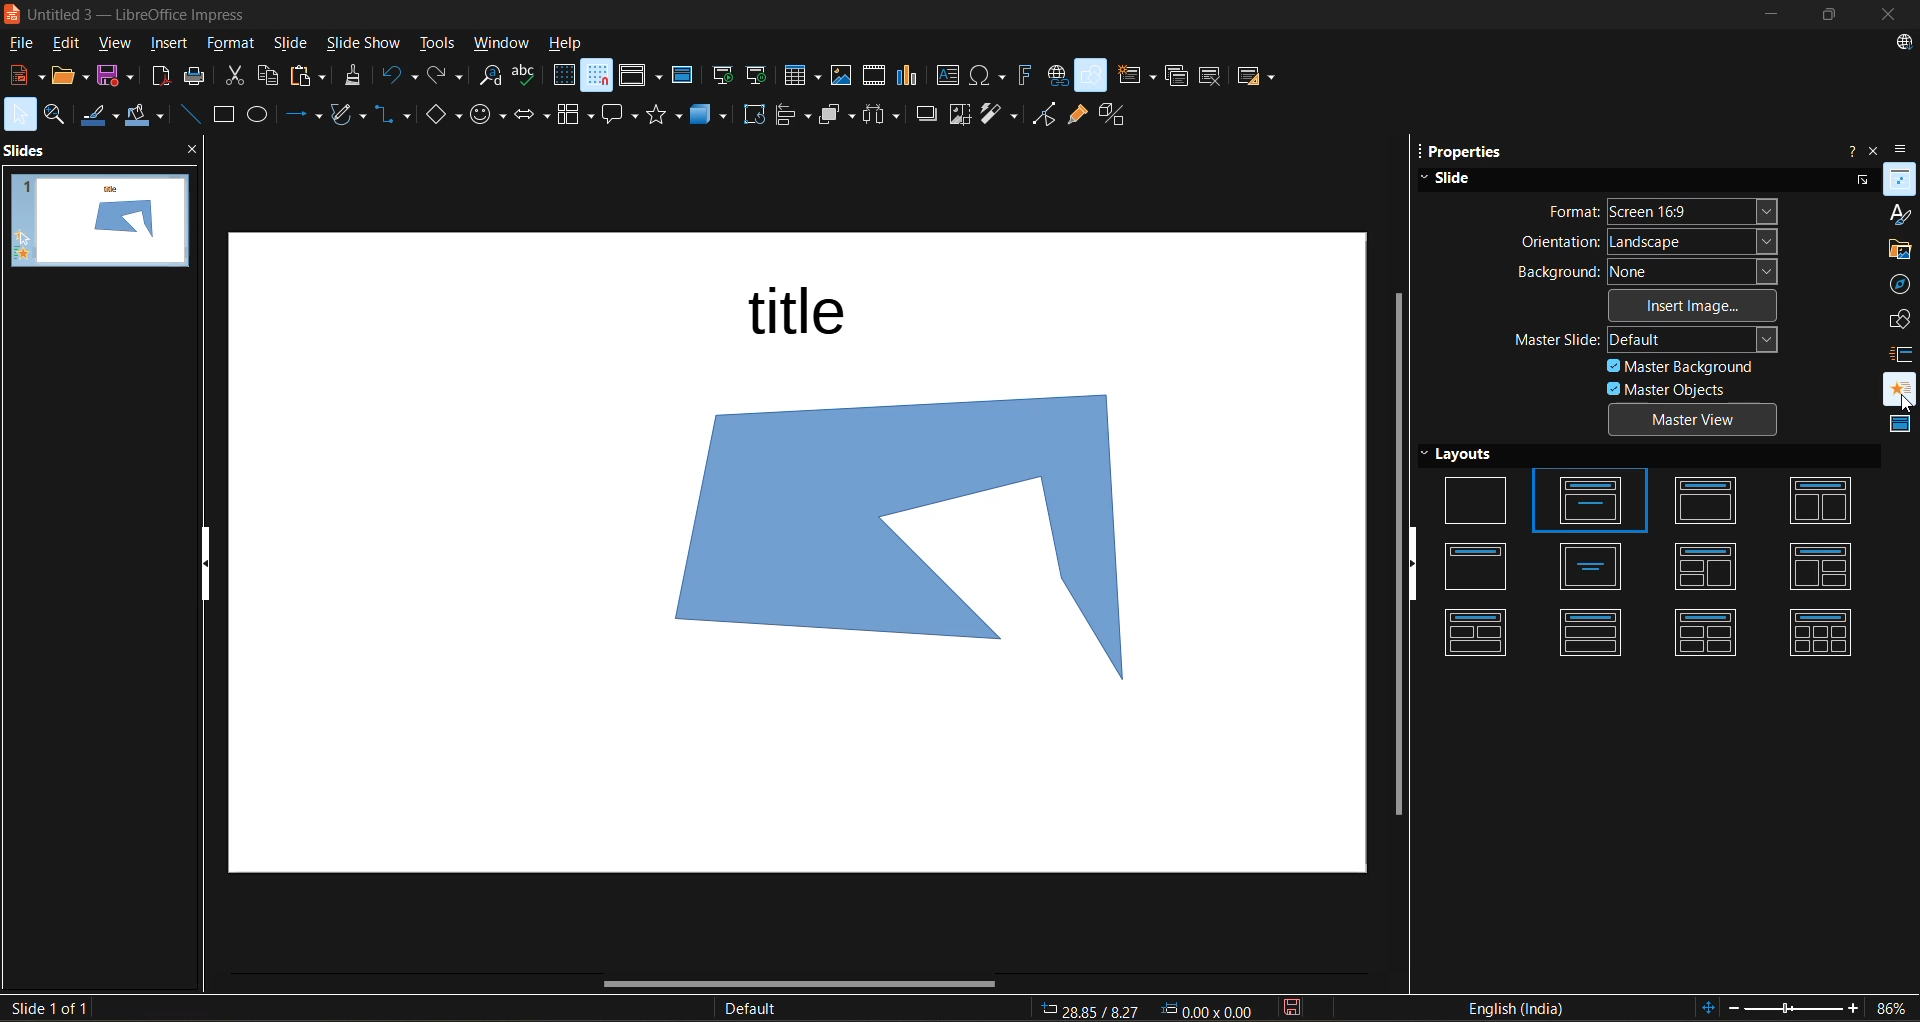 The height and width of the screenshot is (1022, 1920). Describe the element at coordinates (66, 75) in the screenshot. I see `open` at that location.